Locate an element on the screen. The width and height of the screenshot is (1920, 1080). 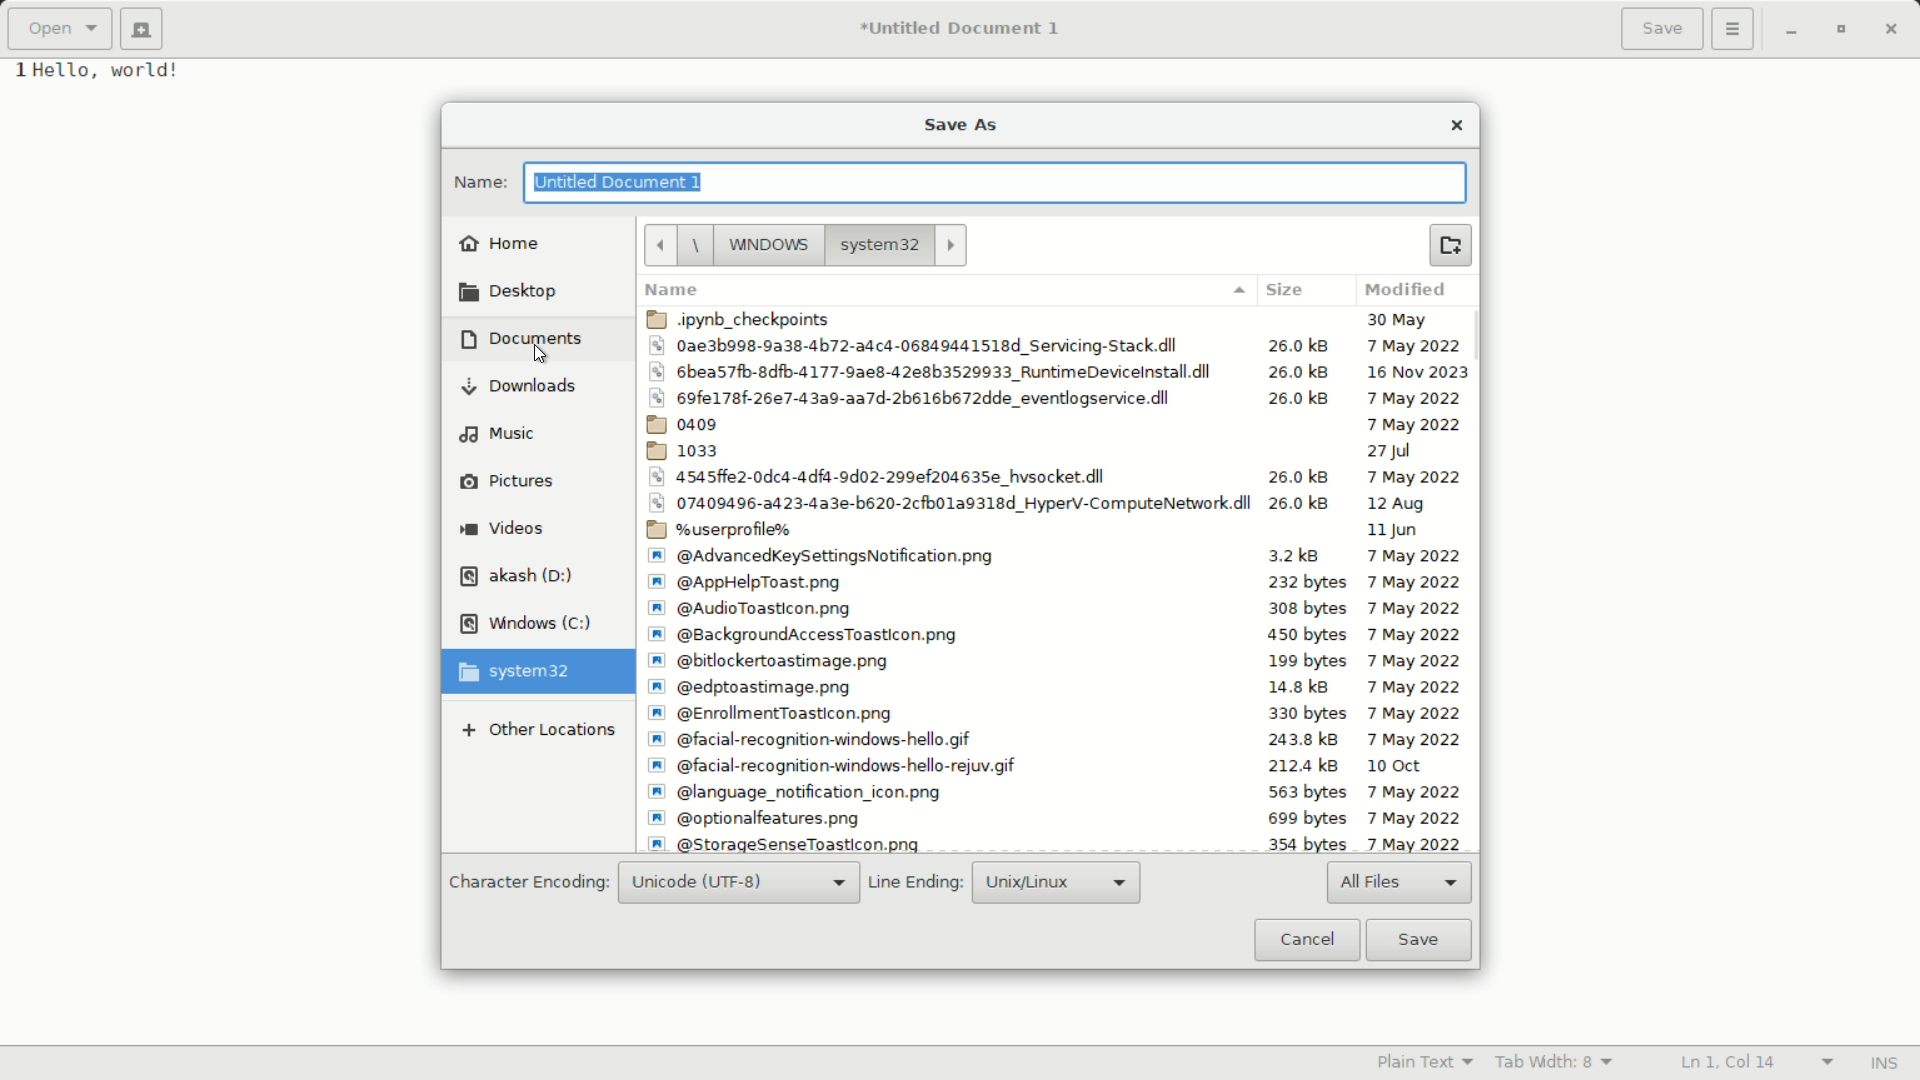
documents is located at coordinates (520, 338).